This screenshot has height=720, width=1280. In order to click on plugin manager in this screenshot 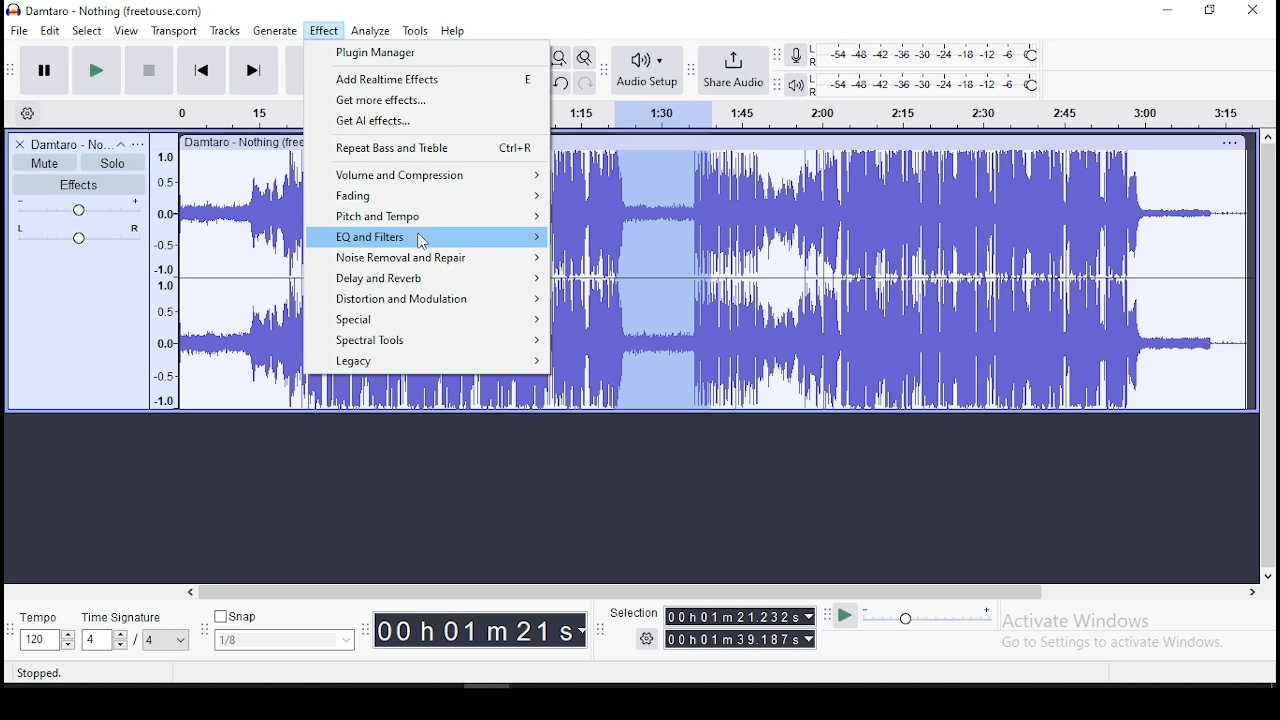, I will do `click(427, 54)`.